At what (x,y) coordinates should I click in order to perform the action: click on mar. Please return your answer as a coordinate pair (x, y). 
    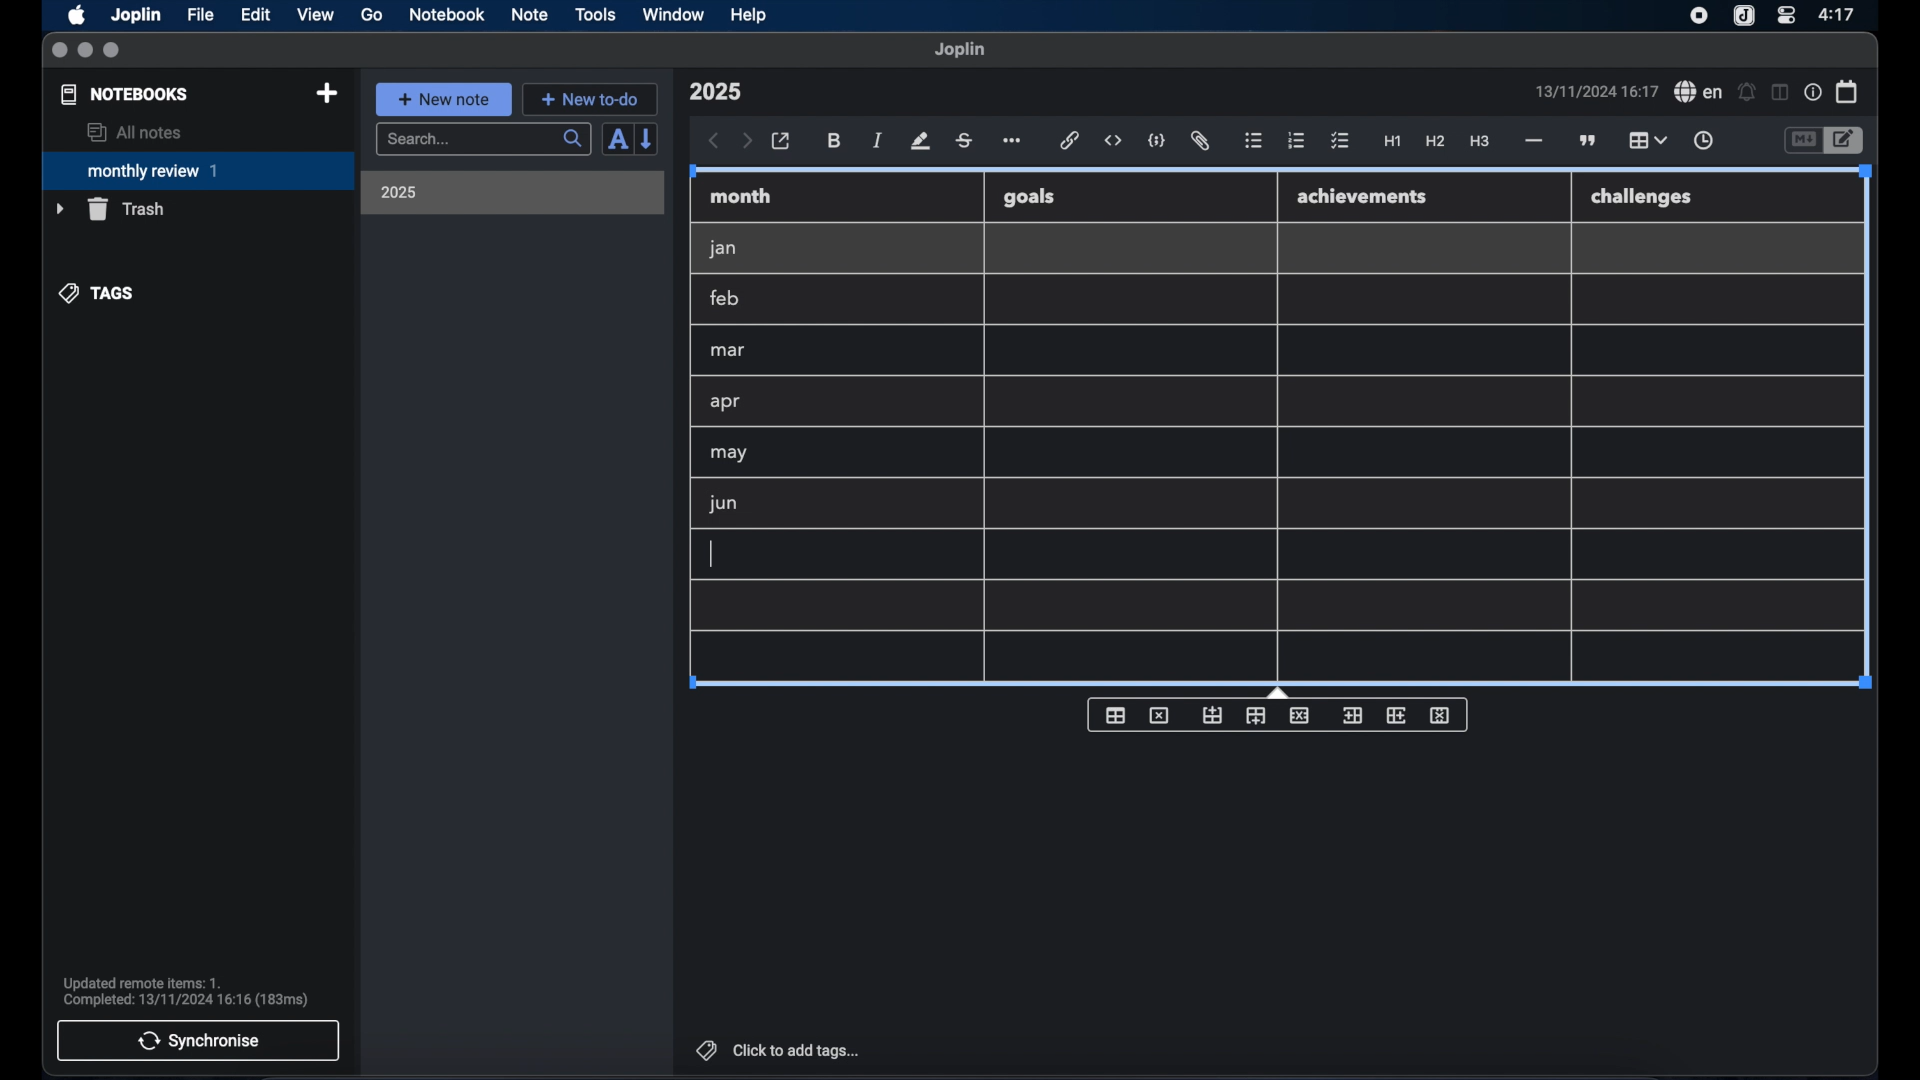
    Looking at the image, I should click on (729, 351).